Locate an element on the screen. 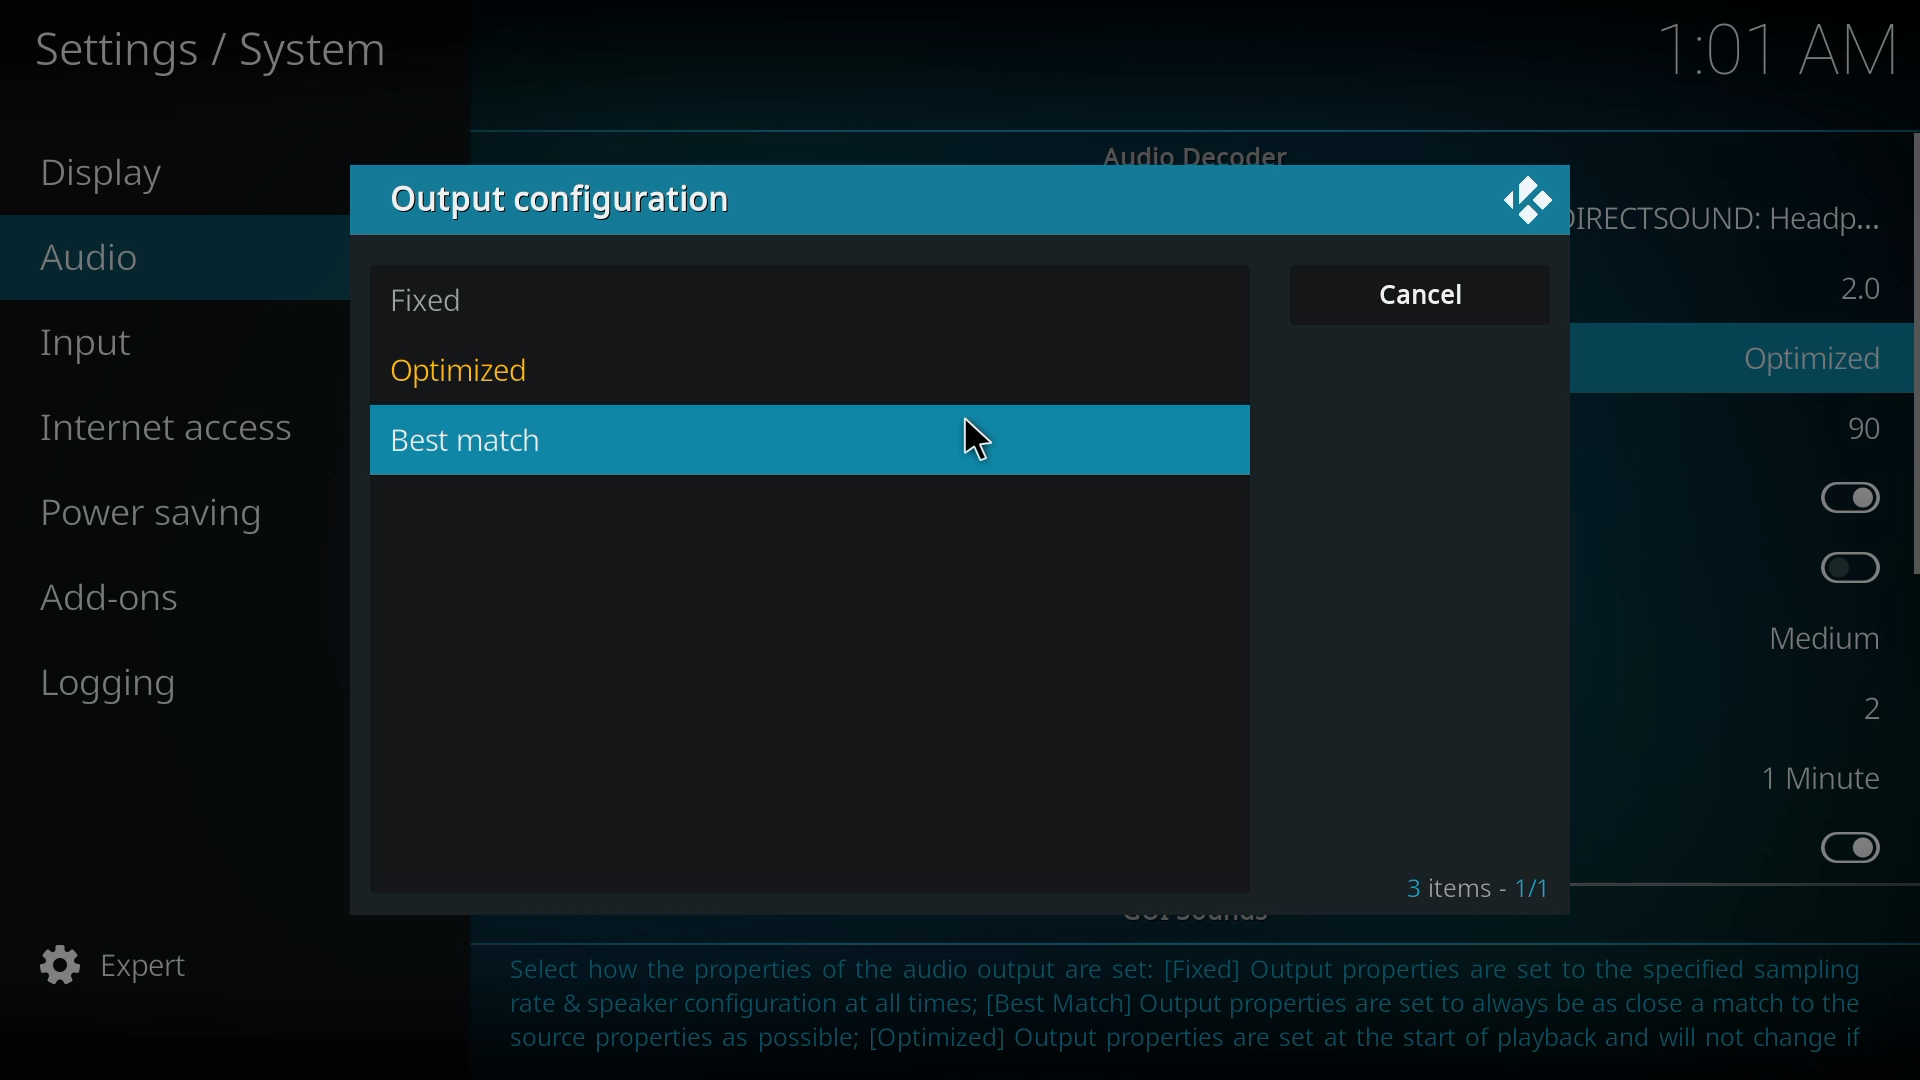 This screenshot has height=1080, width=1920. close is located at coordinates (1526, 195).